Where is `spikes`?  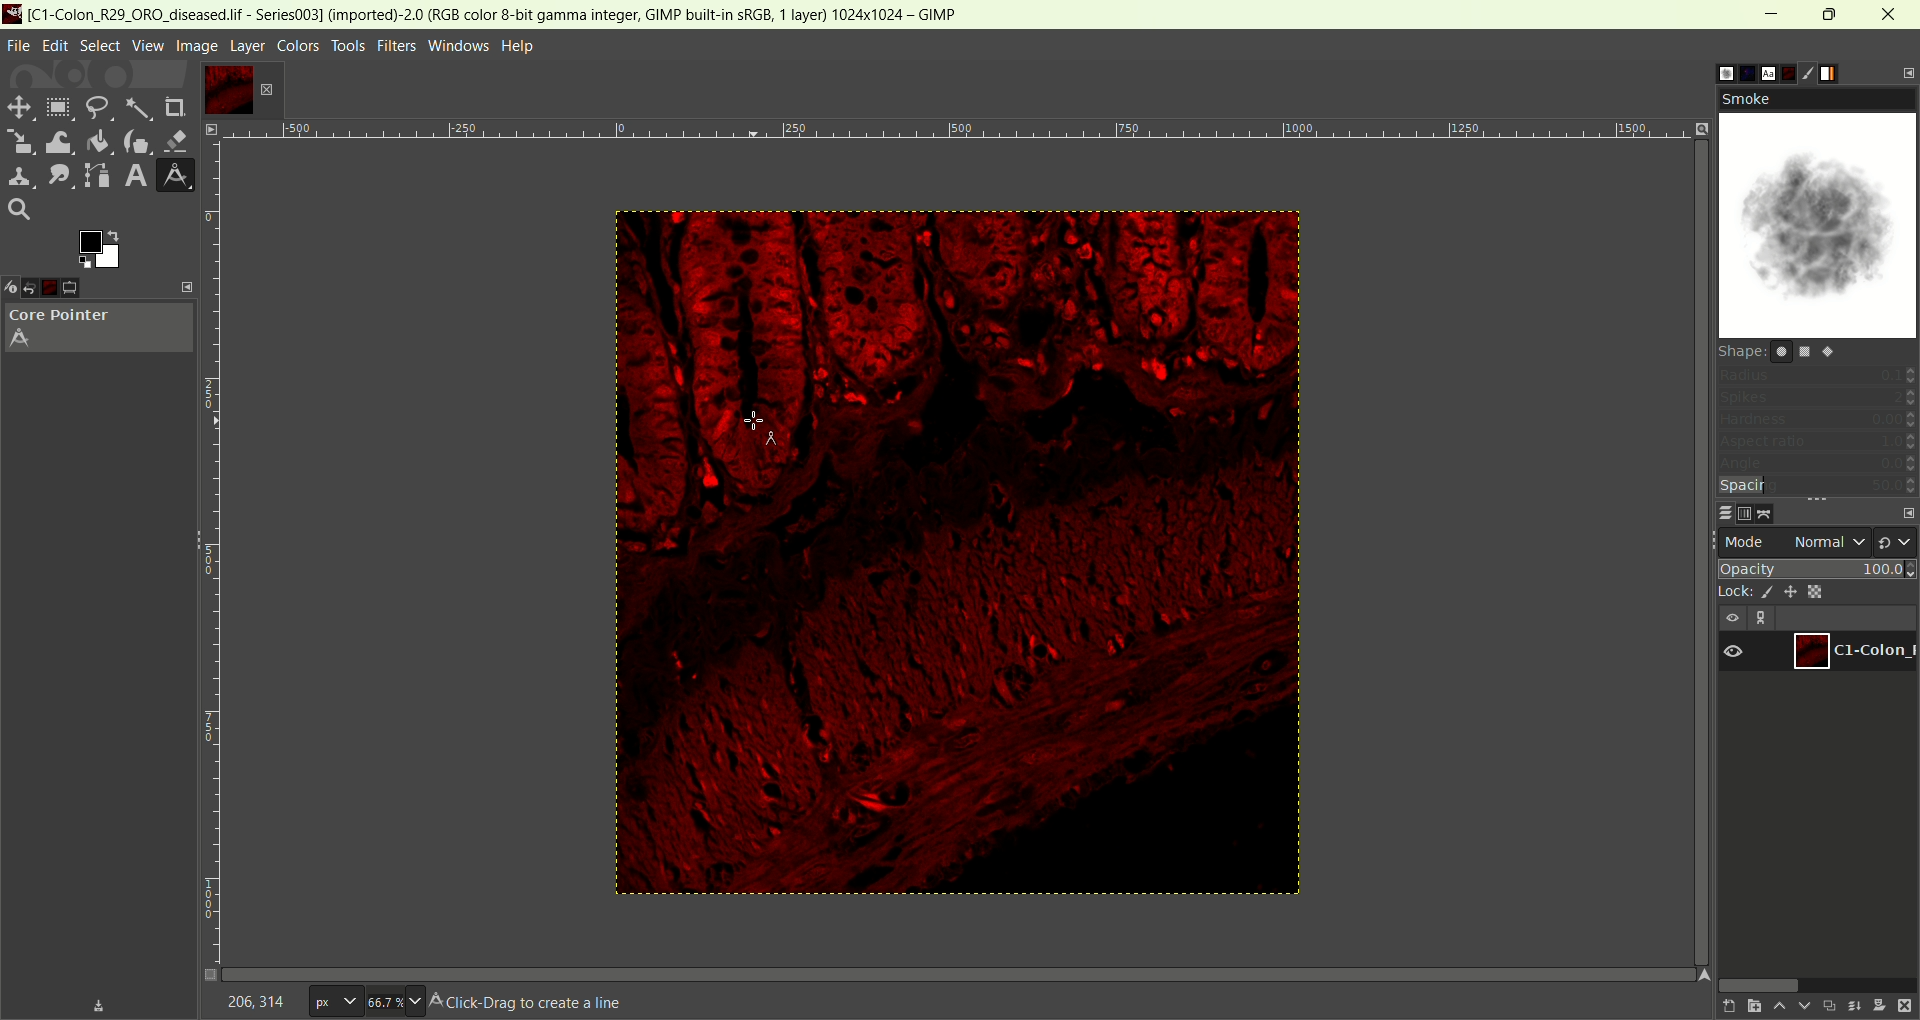 spikes is located at coordinates (1817, 400).